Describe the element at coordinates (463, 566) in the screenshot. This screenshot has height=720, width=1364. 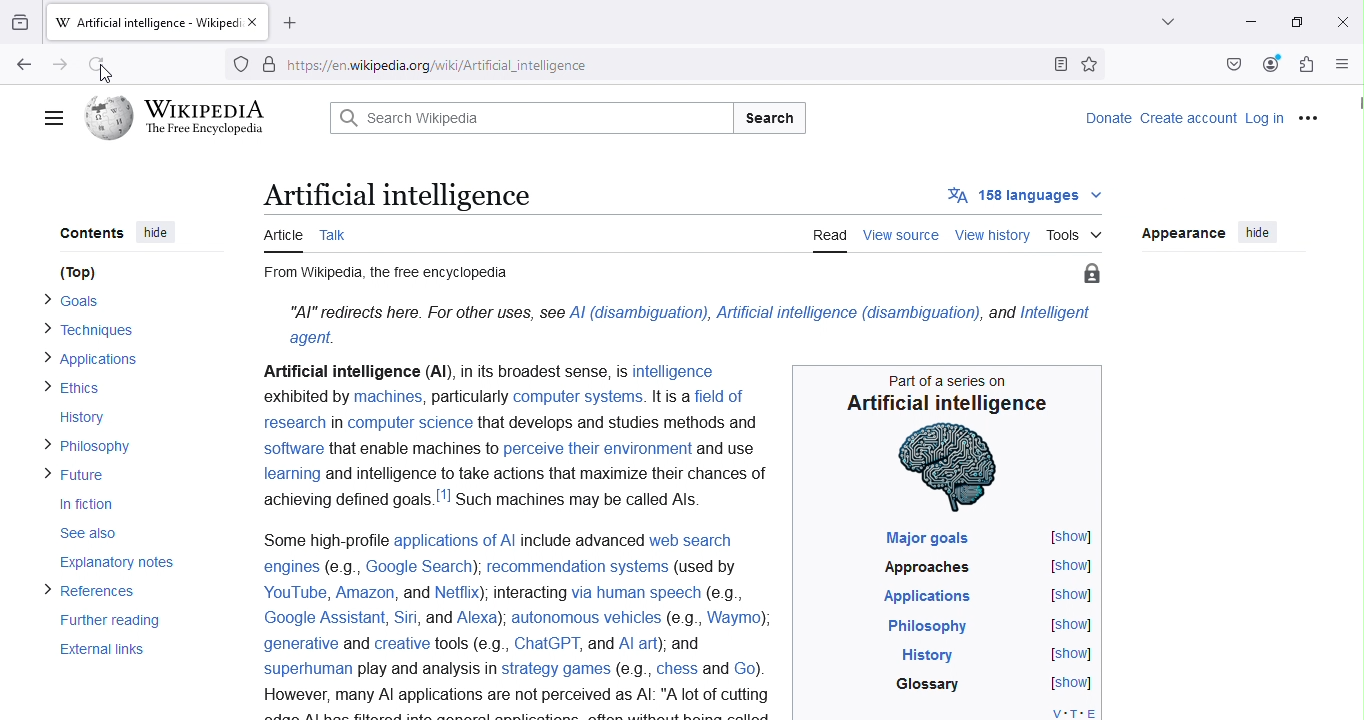
I see `engines (e.g., Google Search), recommendation systems` at that location.